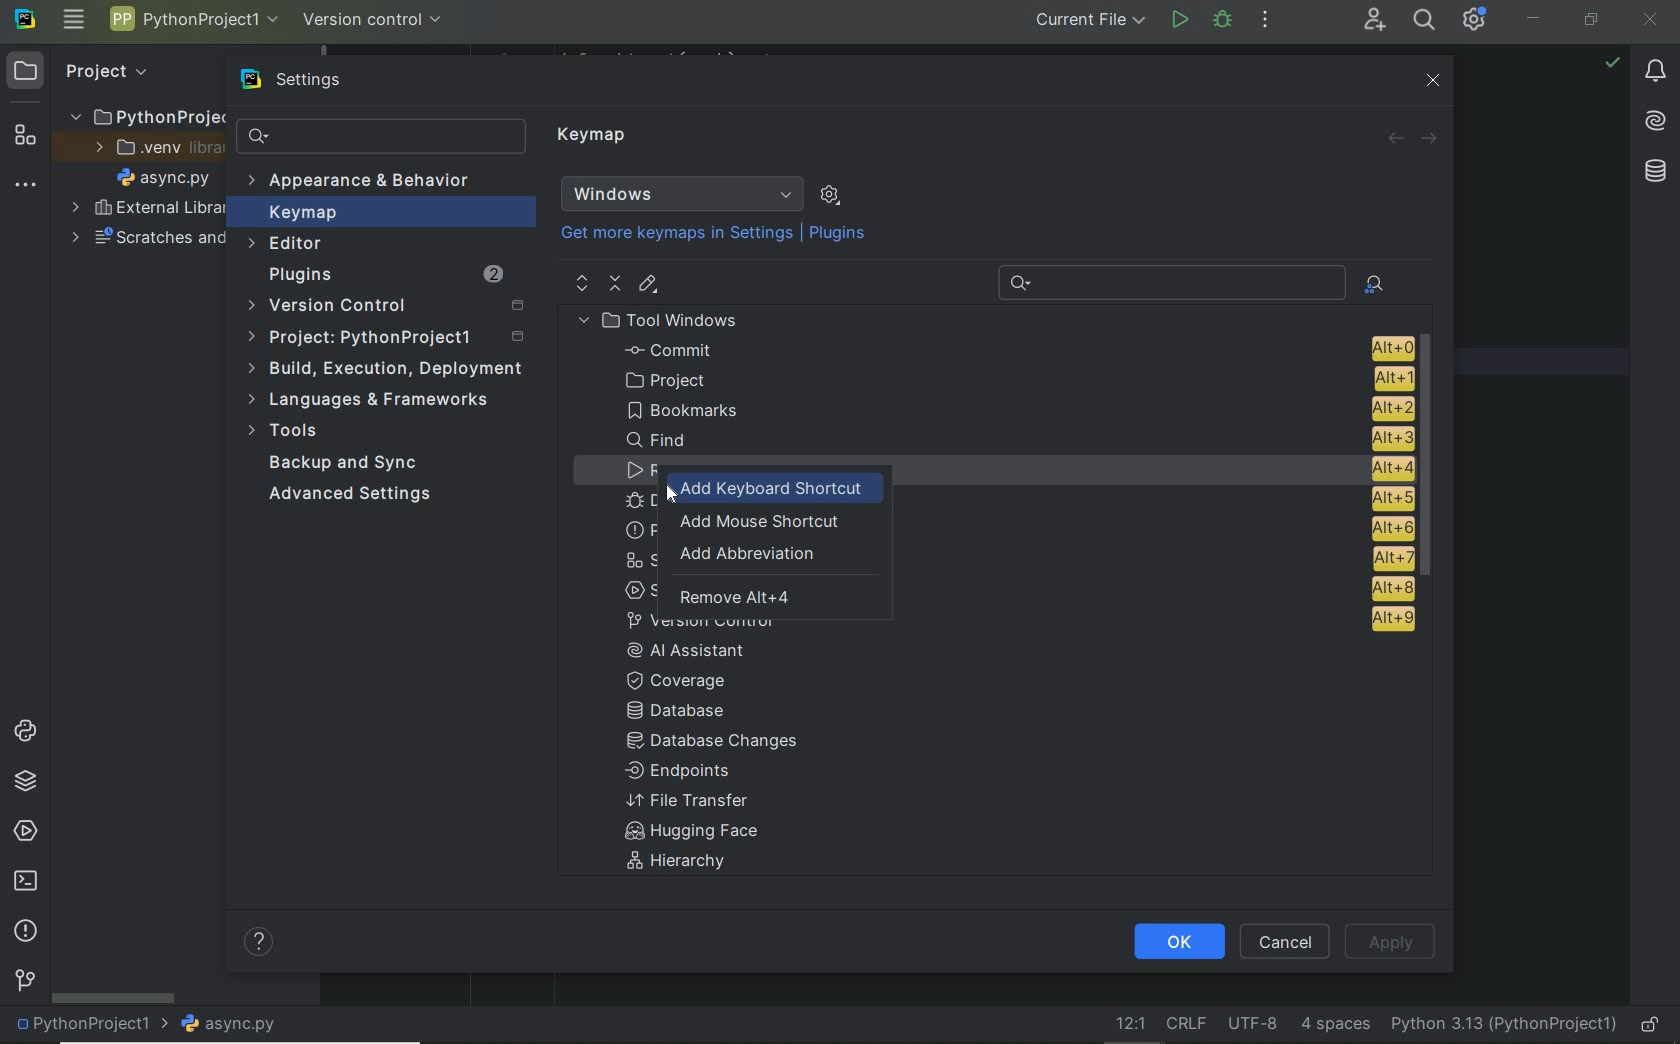 Image resolution: width=1680 pixels, height=1044 pixels. I want to click on current file, so click(1084, 22).